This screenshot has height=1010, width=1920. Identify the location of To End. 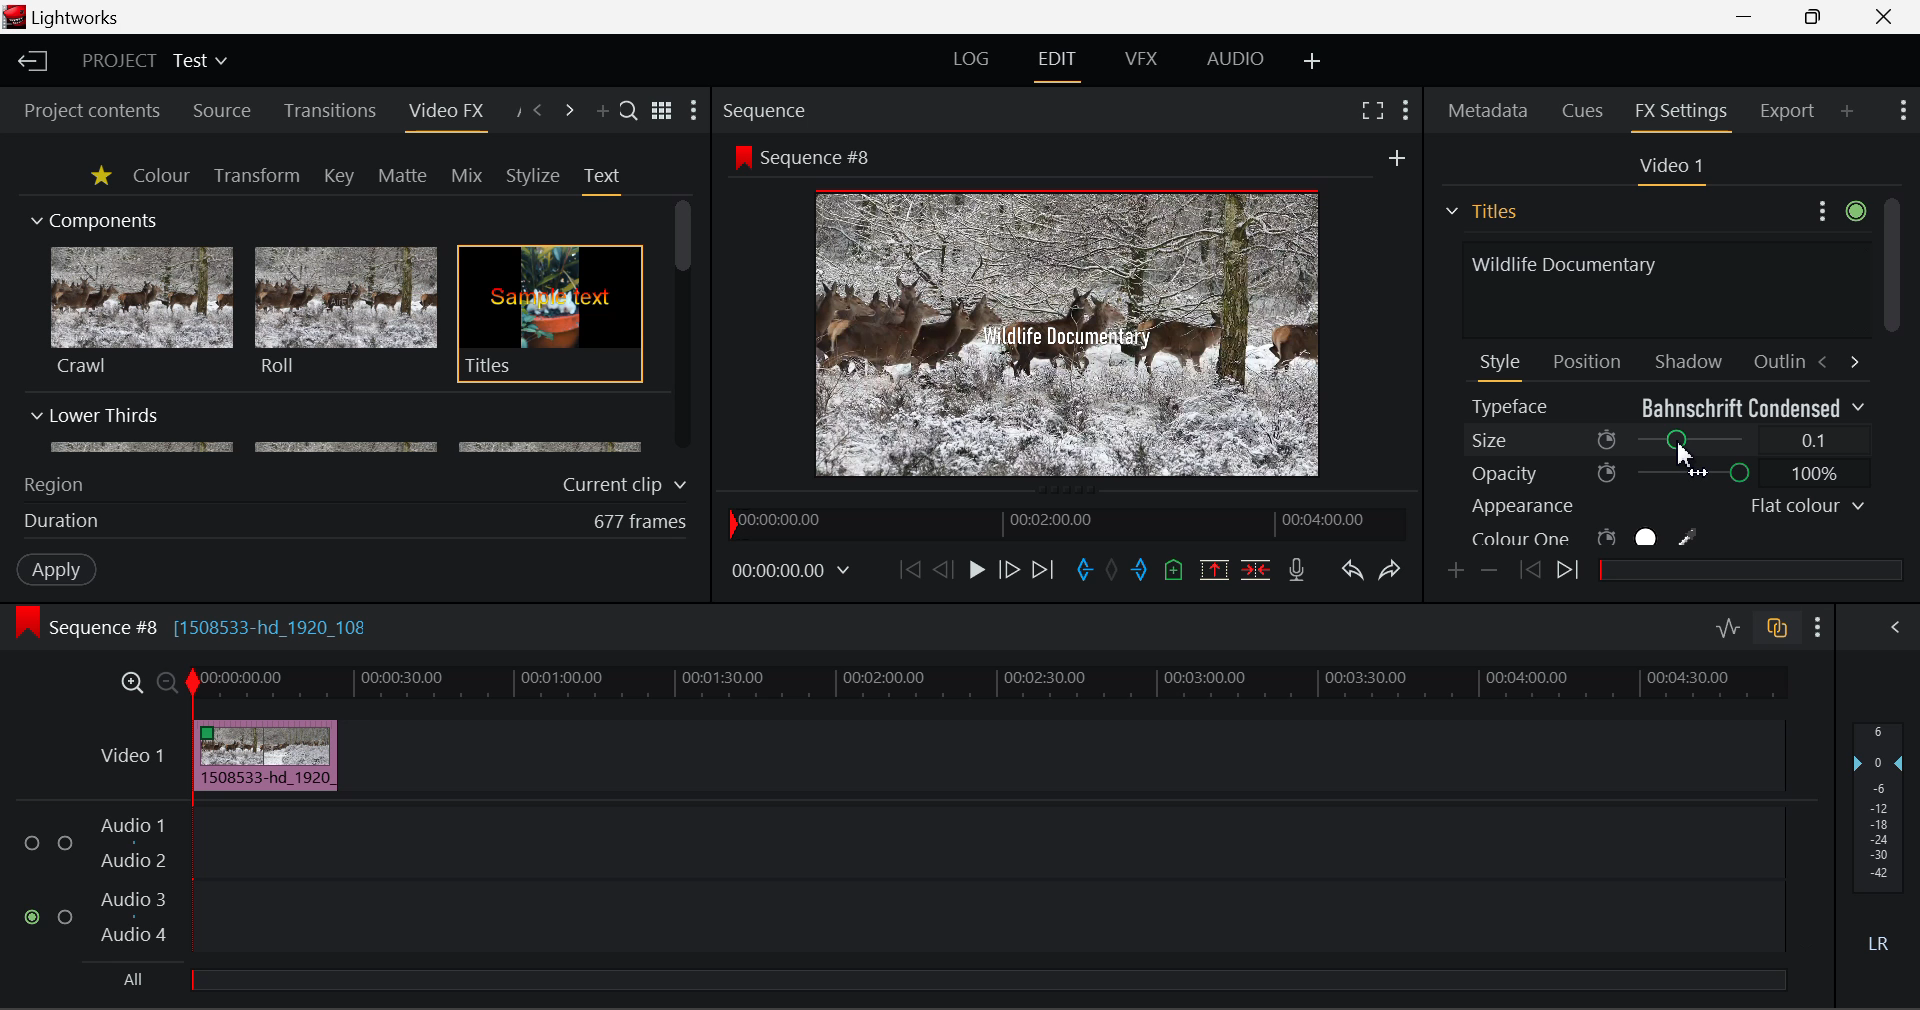
(1044, 573).